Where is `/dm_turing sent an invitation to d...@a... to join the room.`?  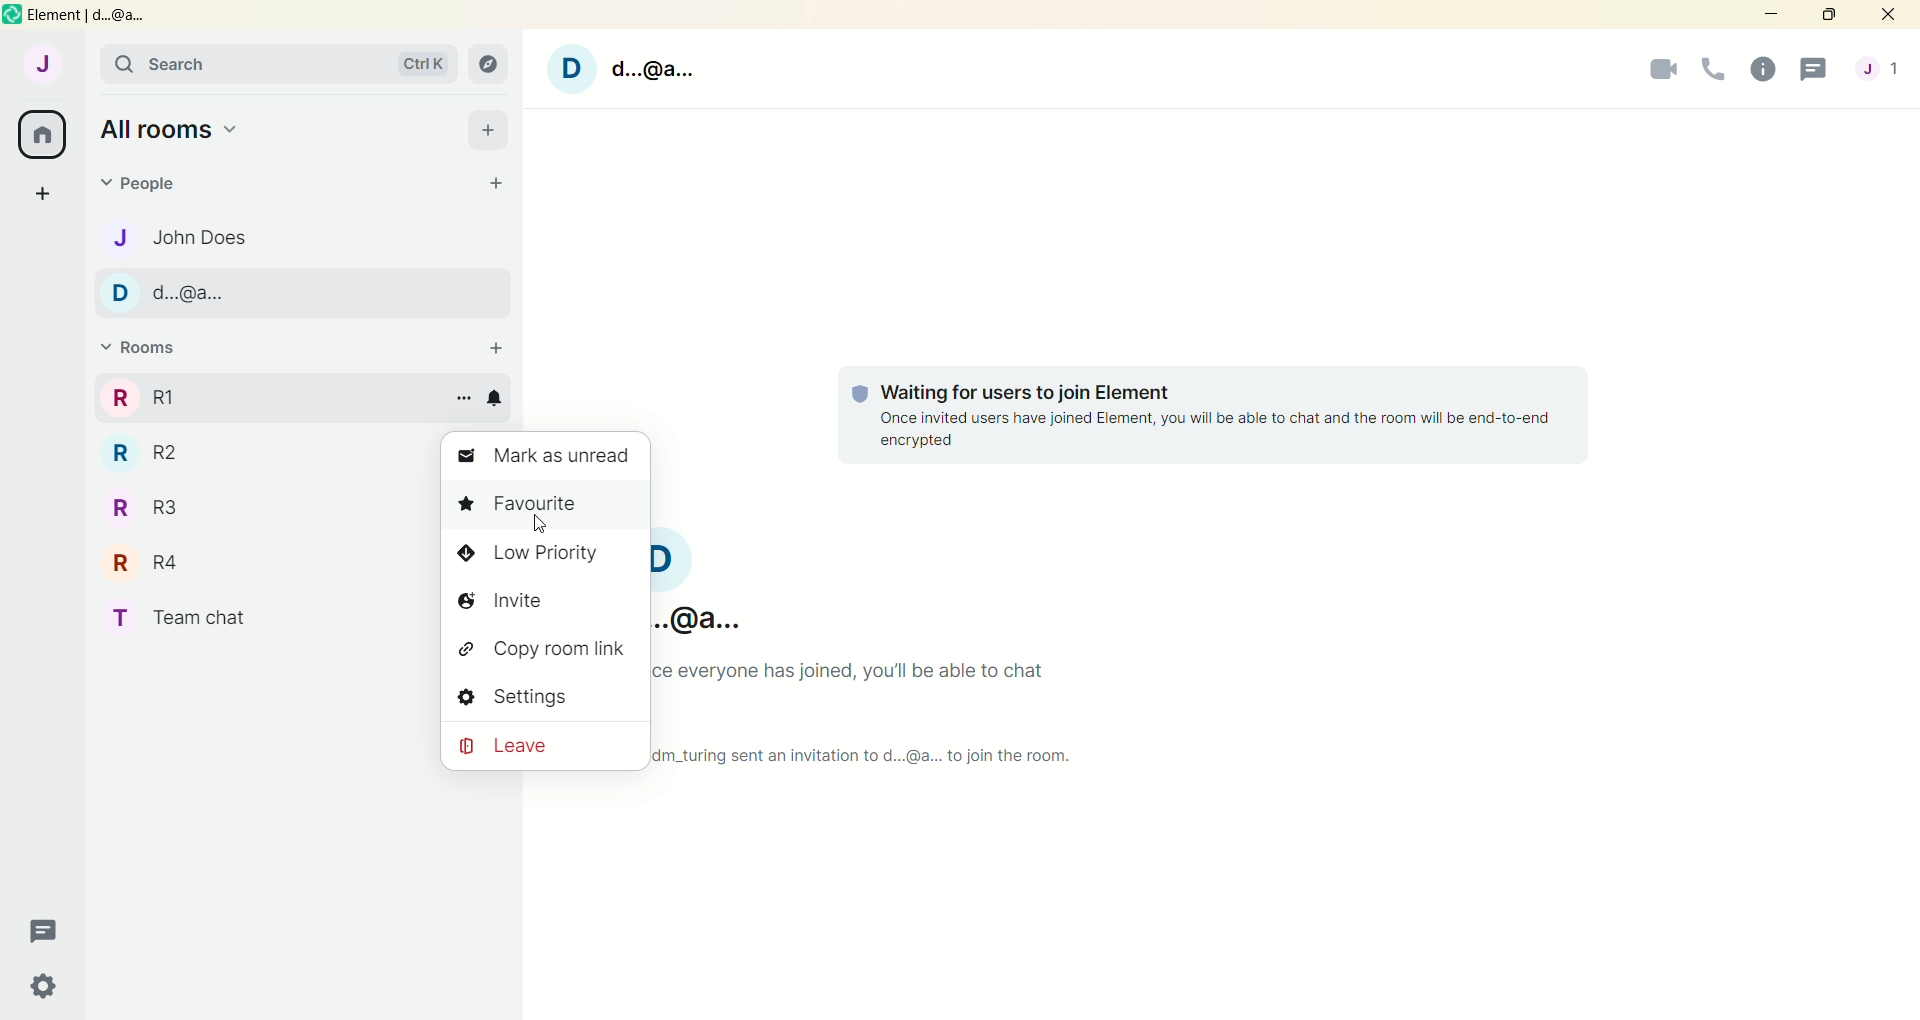 /dm_turing sent an invitation to d...@a... to join the room. is located at coordinates (866, 755).